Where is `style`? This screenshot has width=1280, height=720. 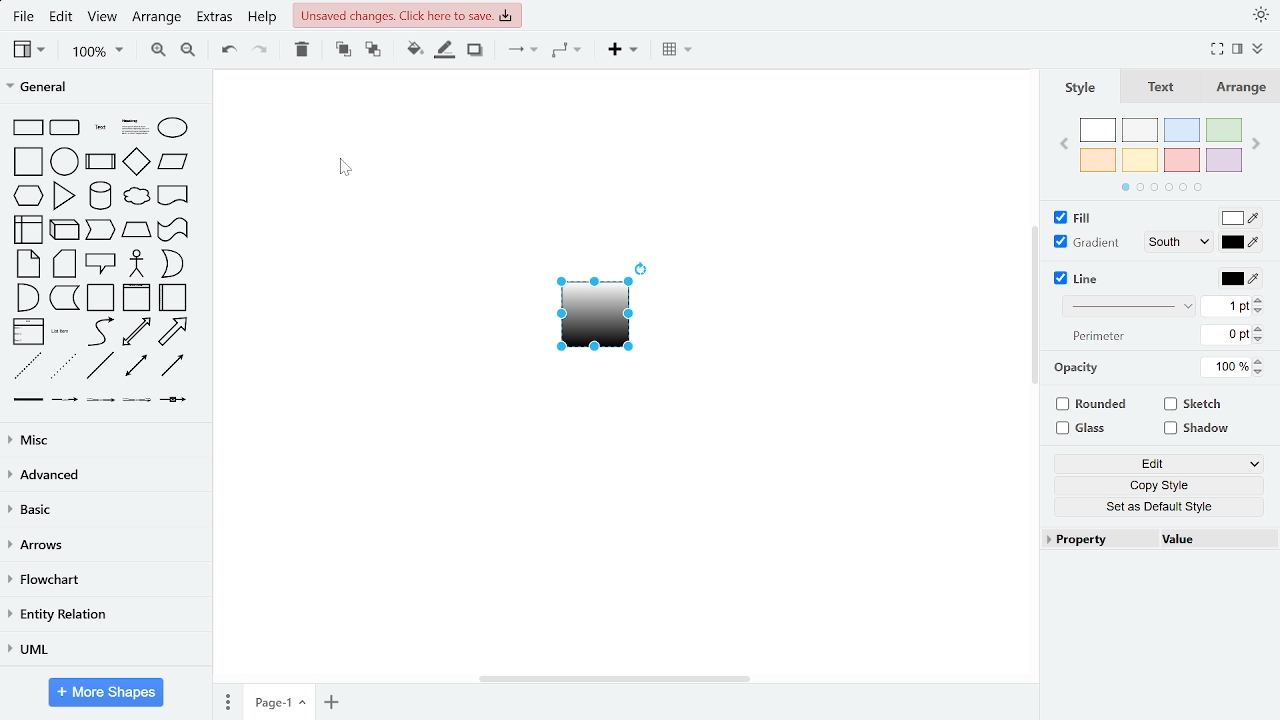 style is located at coordinates (1084, 88).